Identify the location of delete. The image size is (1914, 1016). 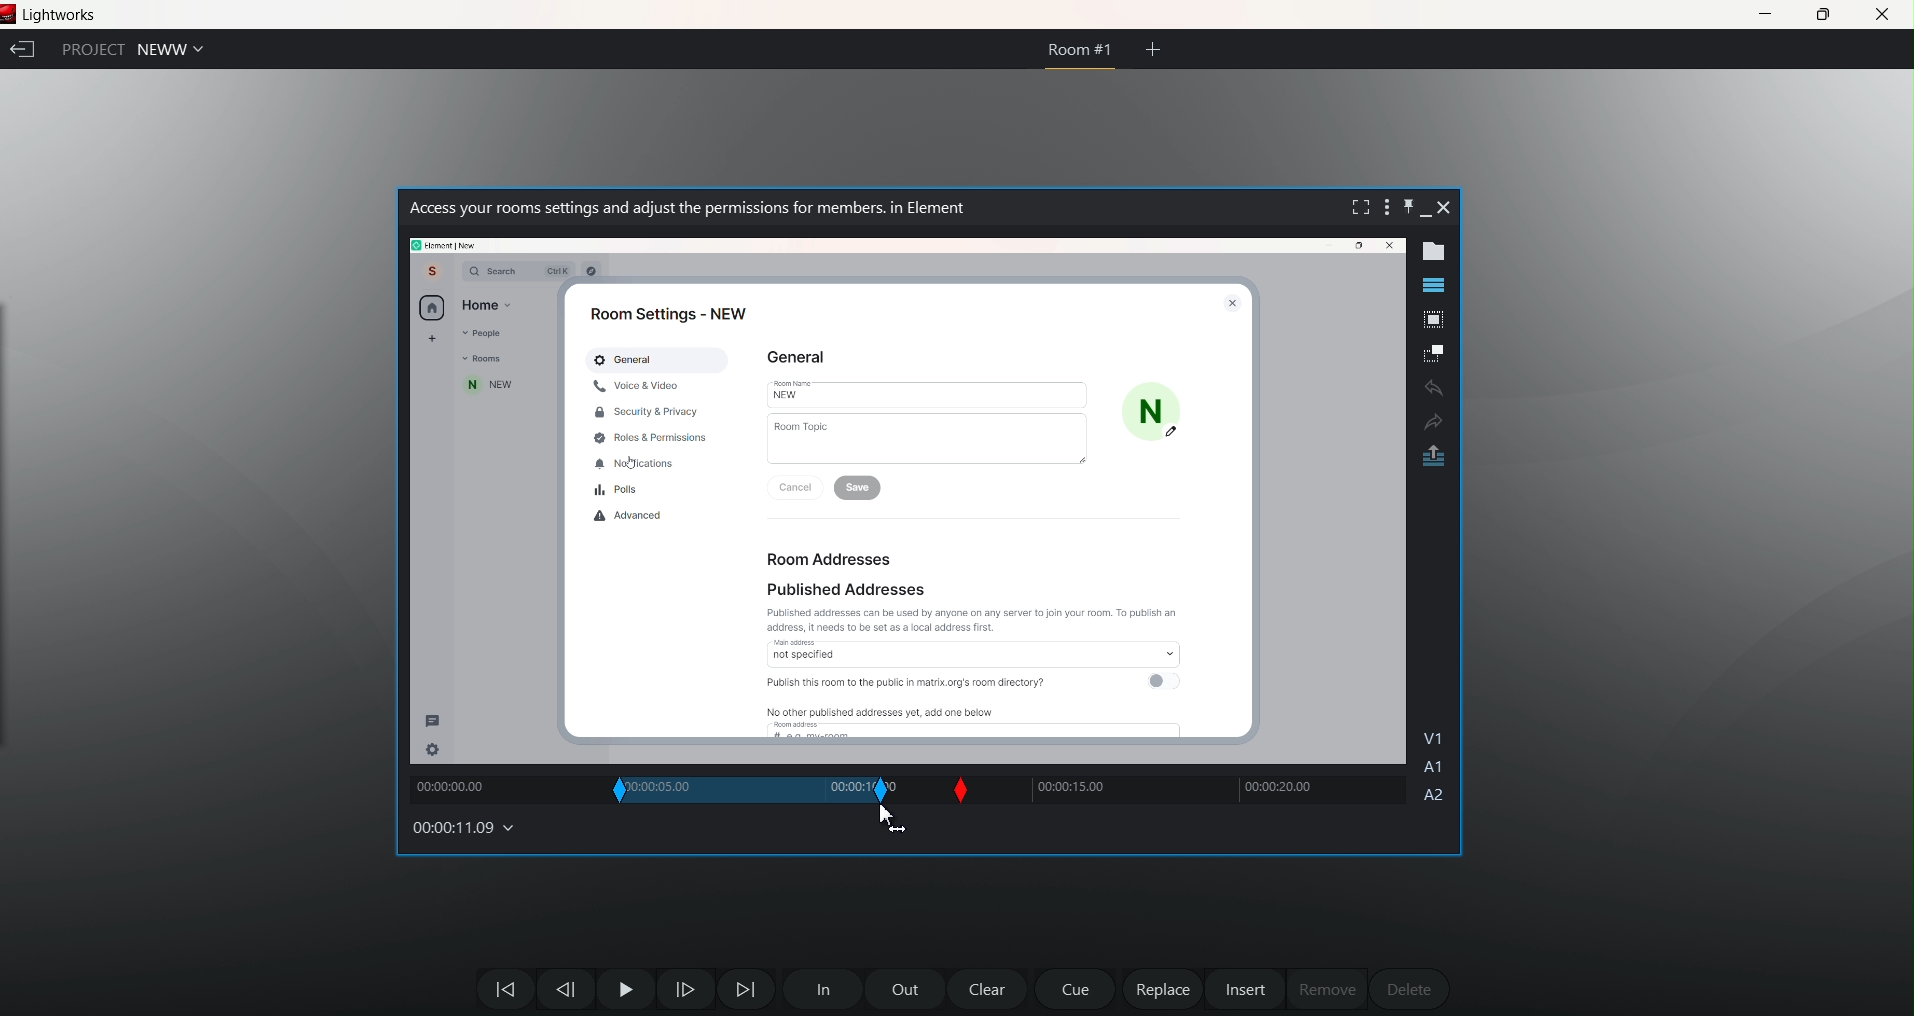
(1409, 988).